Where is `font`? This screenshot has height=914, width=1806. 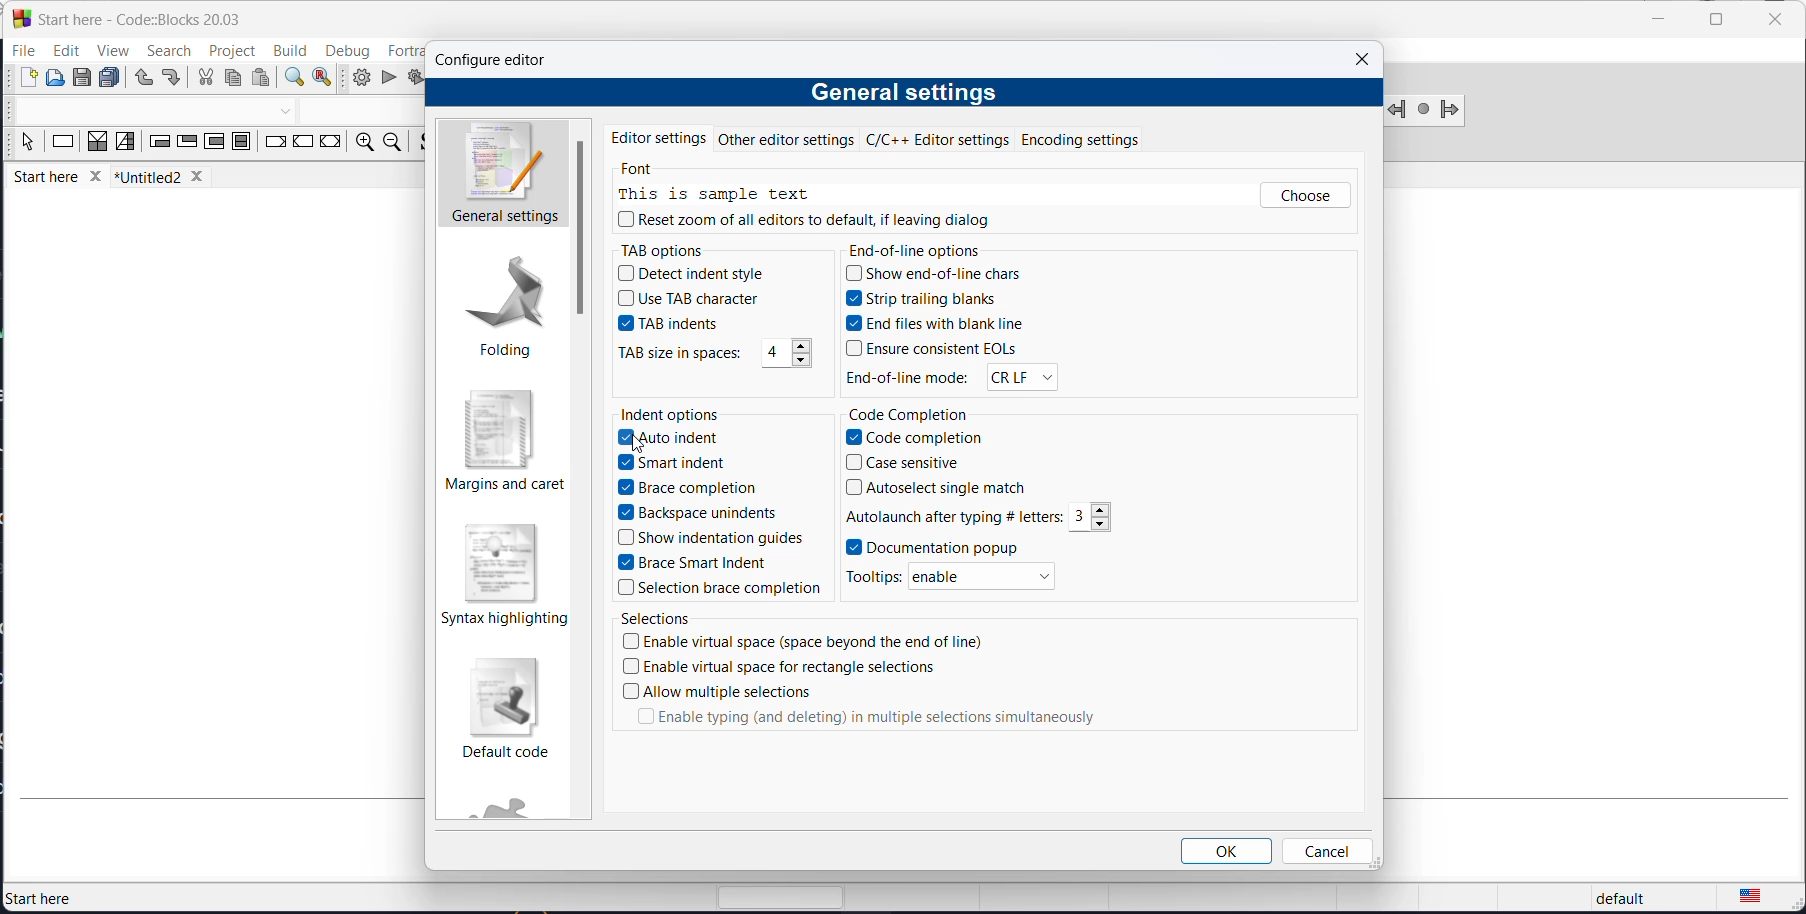
font is located at coordinates (646, 170).